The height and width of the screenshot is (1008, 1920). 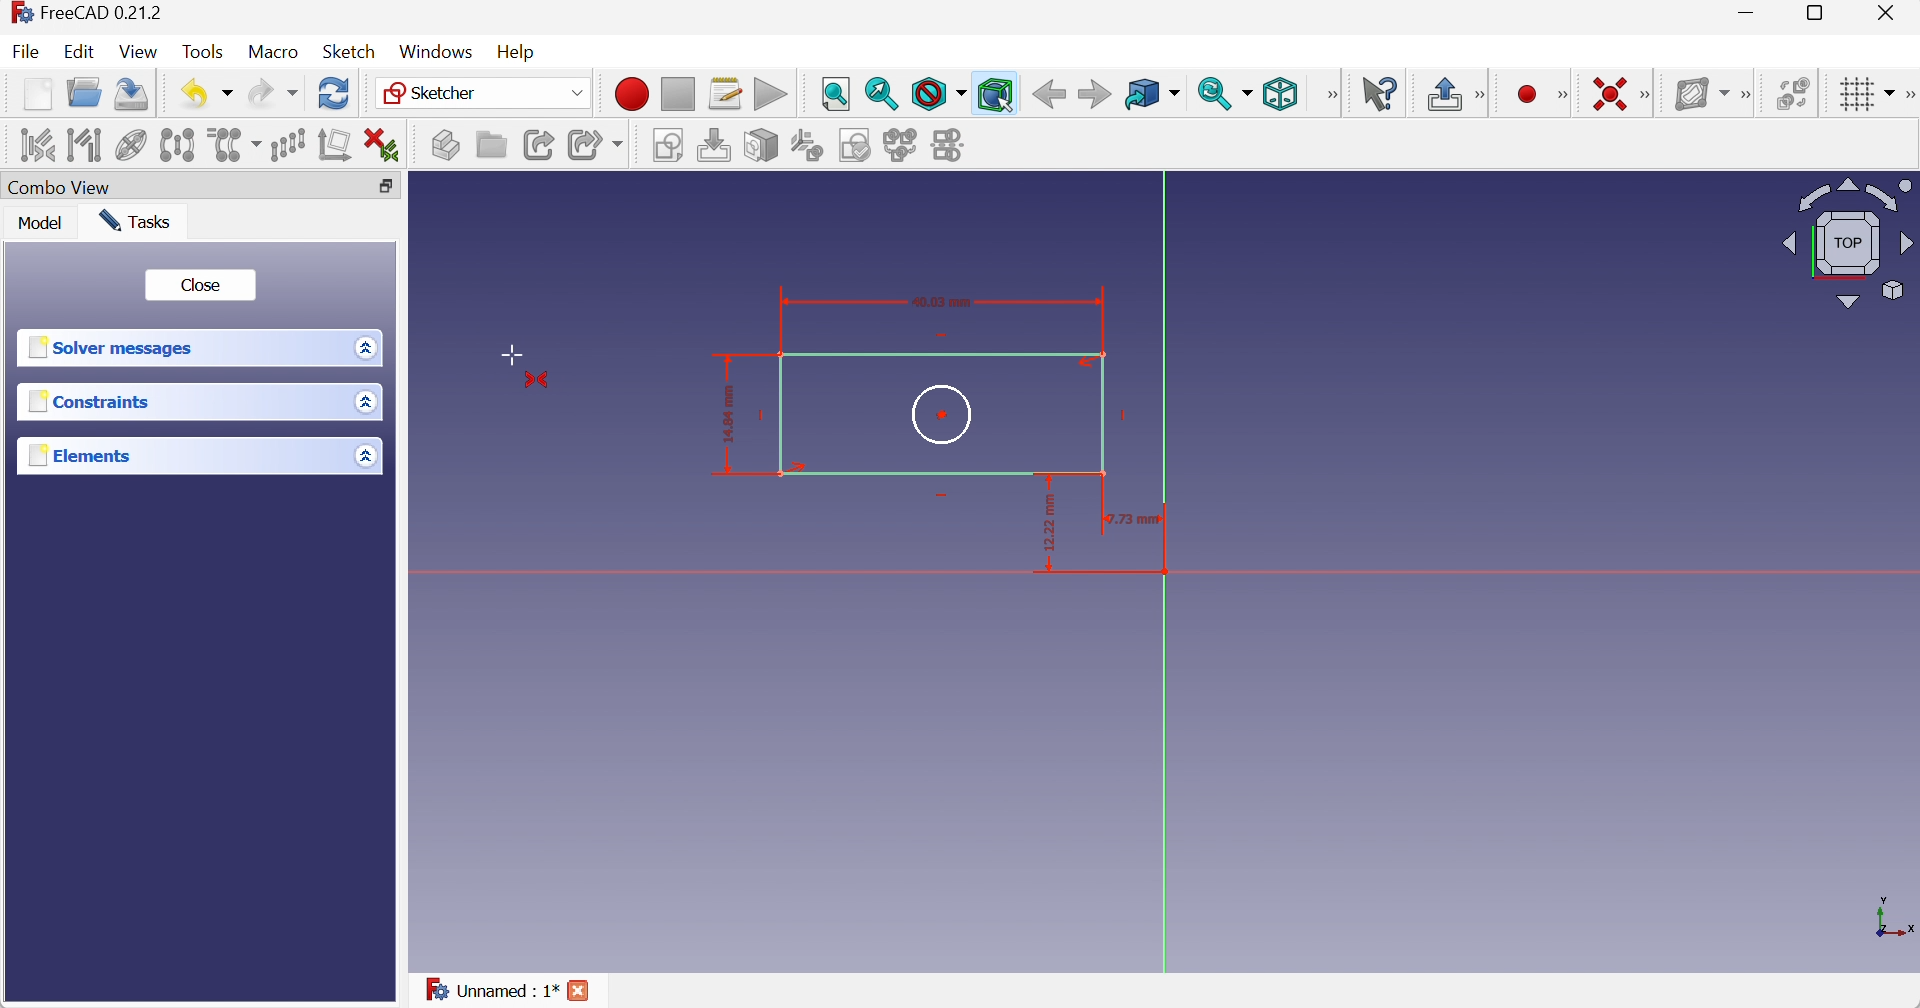 What do you see at coordinates (1281, 95) in the screenshot?
I see `Isometric` at bounding box center [1281, 95].